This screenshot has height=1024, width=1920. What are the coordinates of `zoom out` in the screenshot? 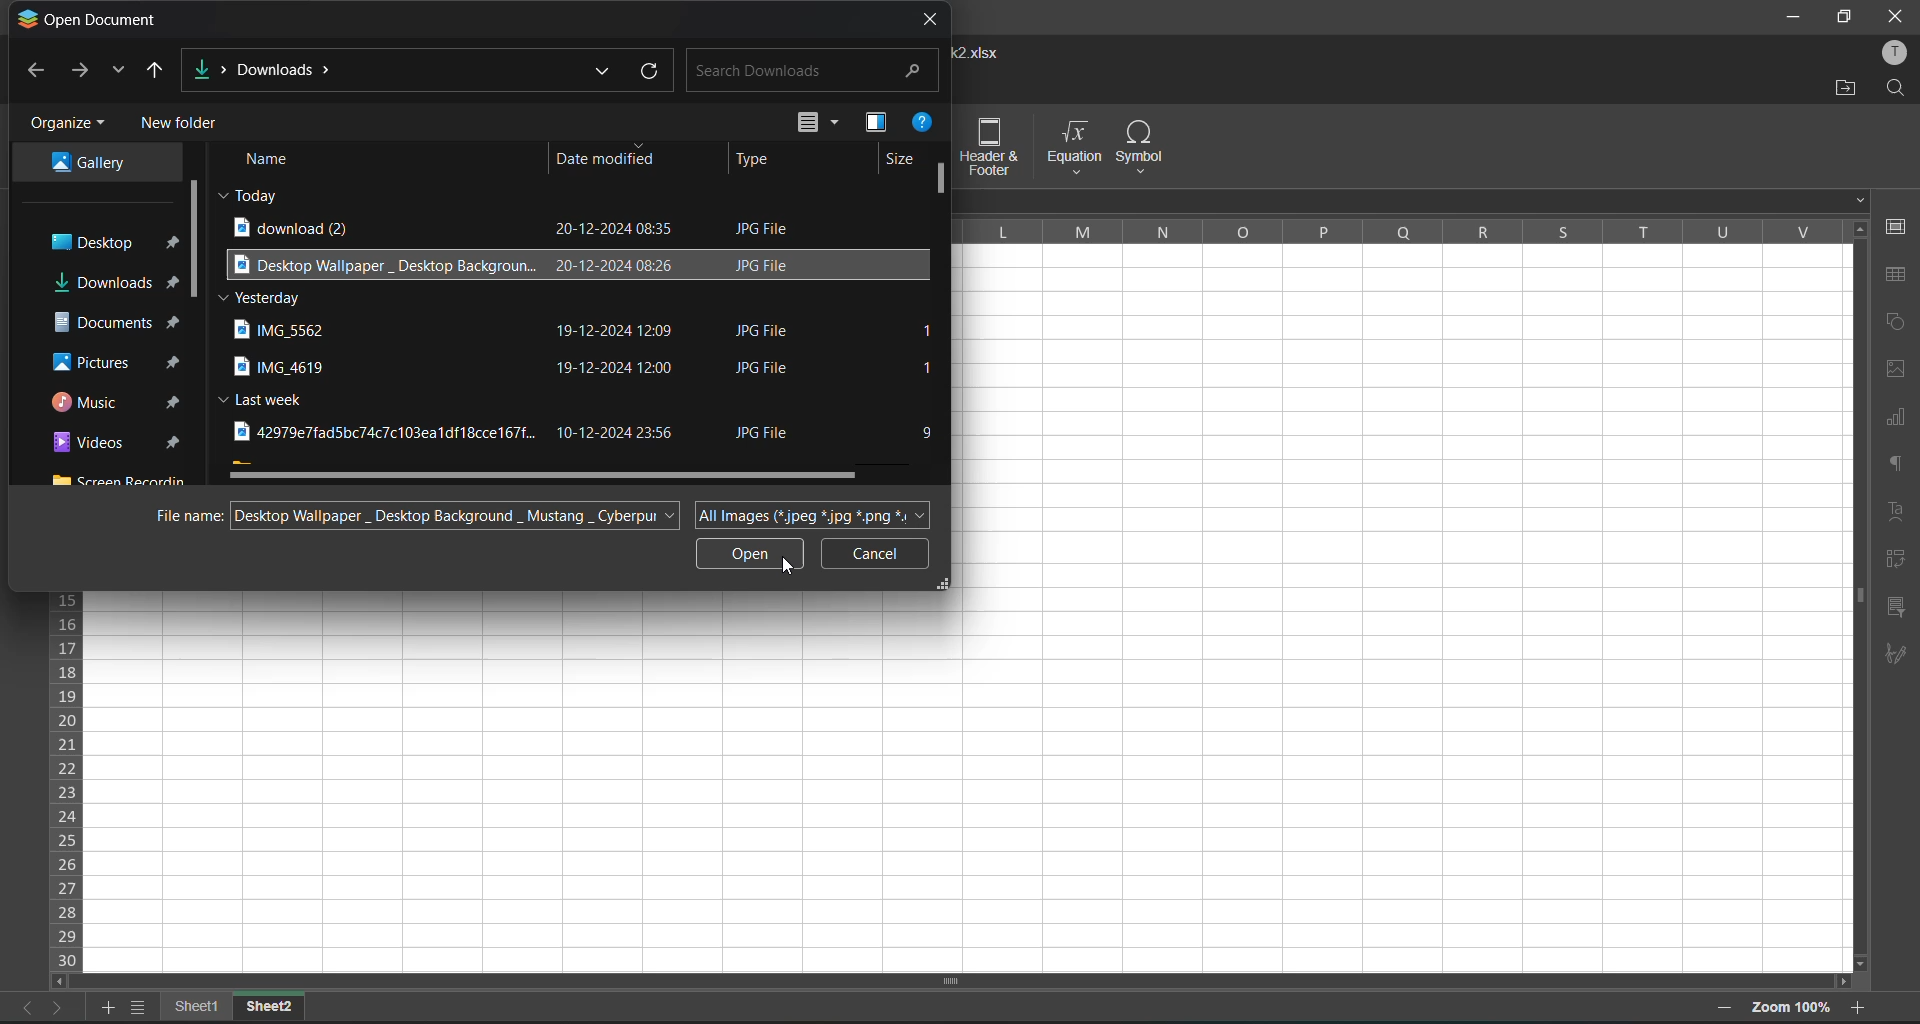 It's located at (1728, 1010).